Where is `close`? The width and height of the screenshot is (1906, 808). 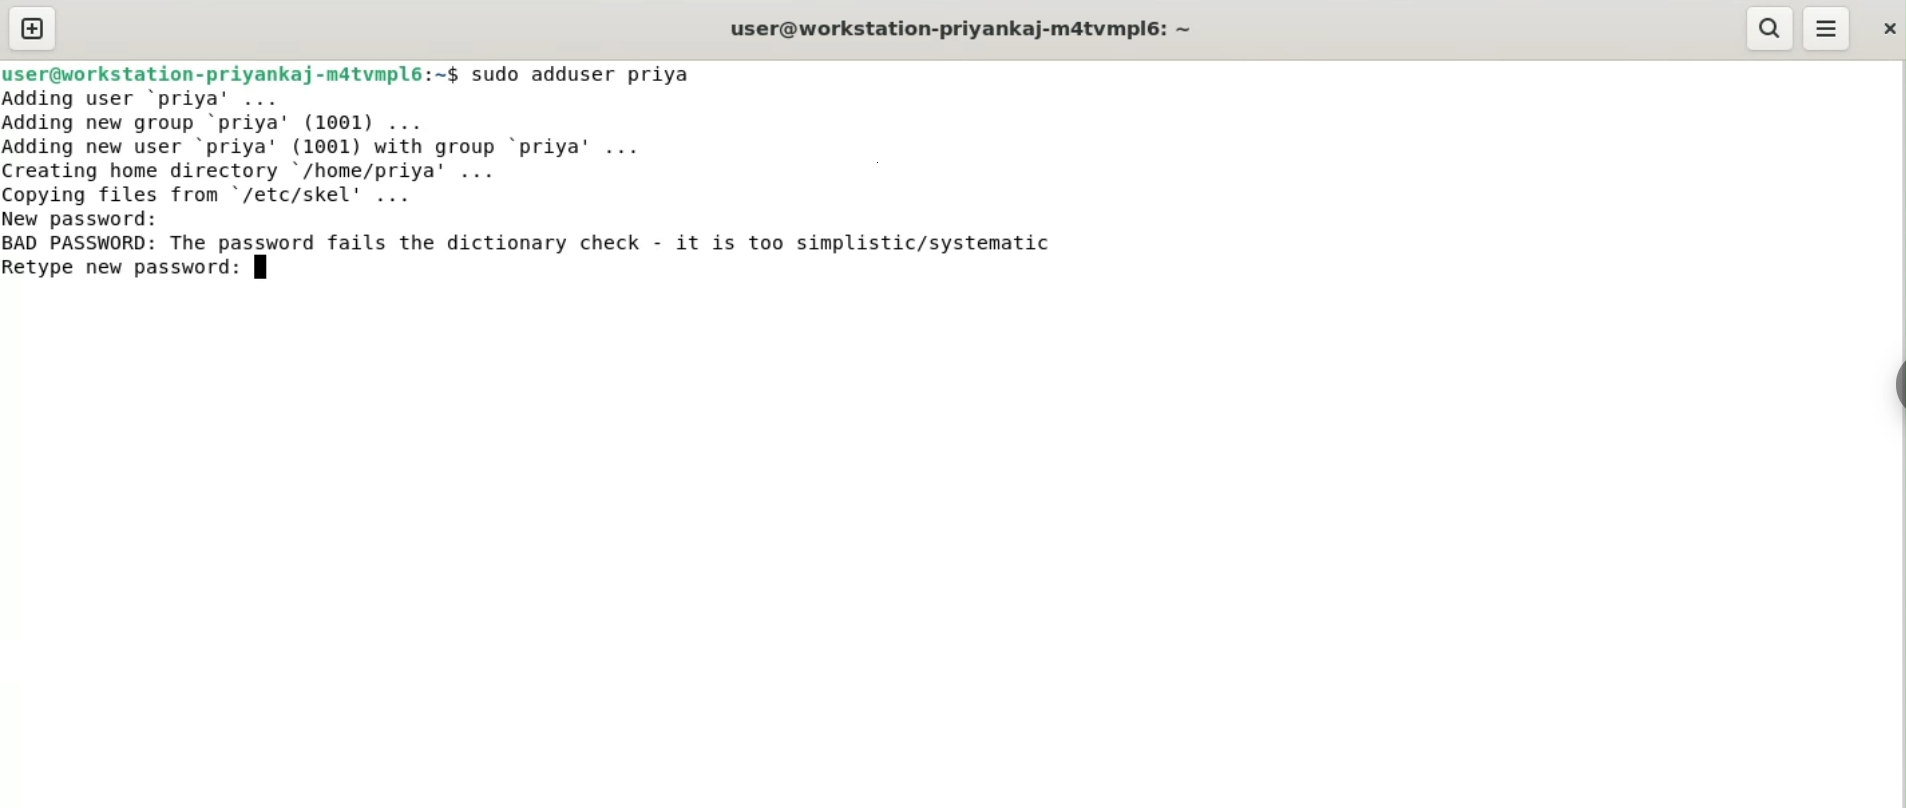
close is located at coordinates (1887, 28).